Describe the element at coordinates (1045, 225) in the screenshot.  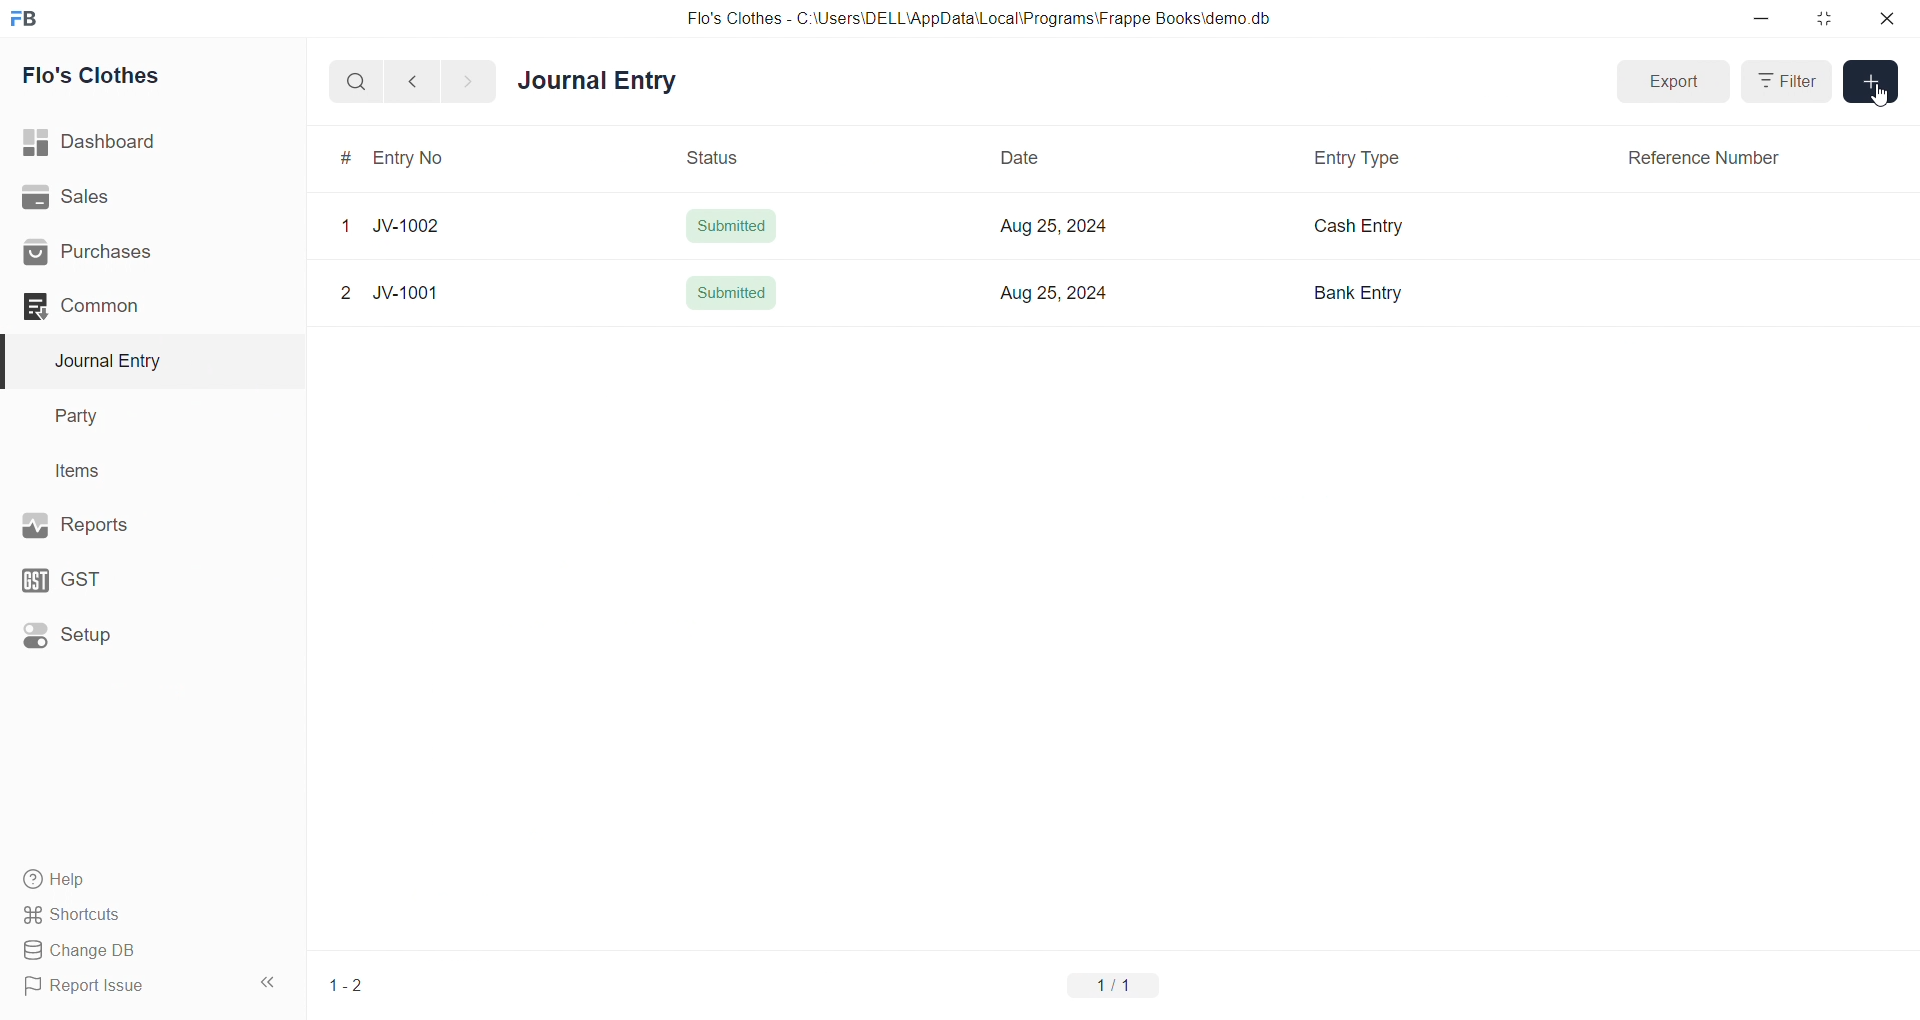
I see `Aug 25, 2024` at that location.